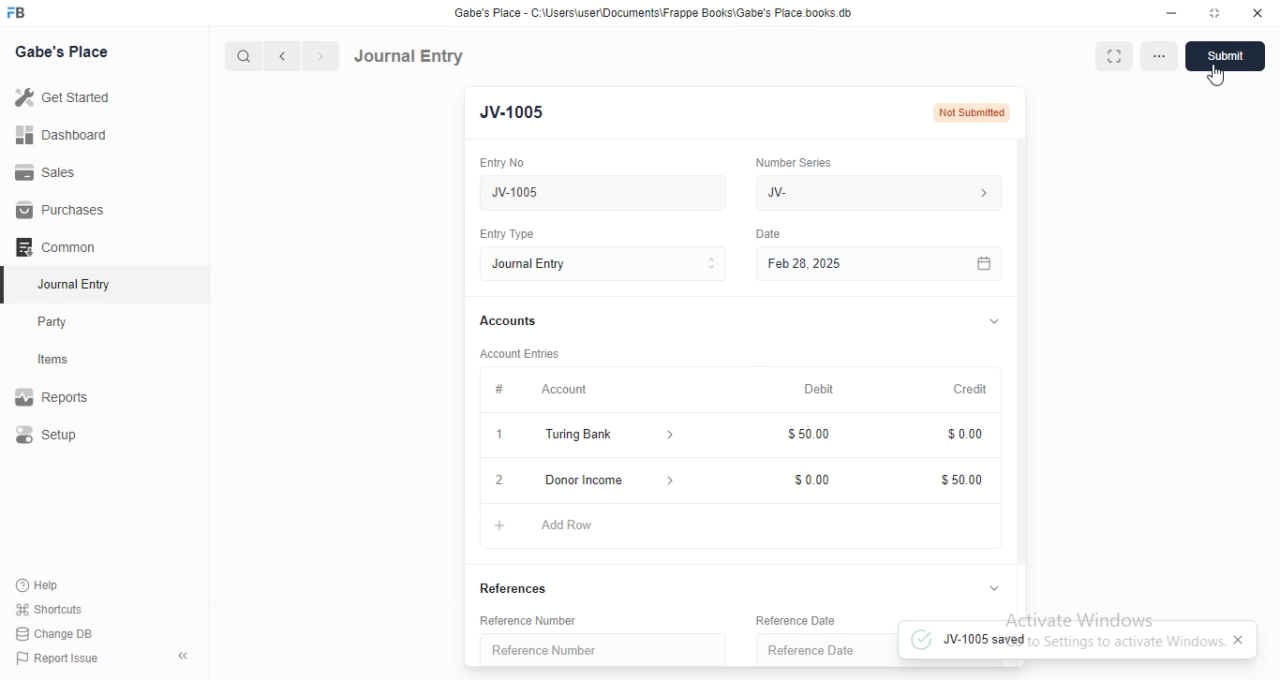 The width and height of the screenshot is (1280, 680). What do you see at coordinates (66, 322) in the screenshot?
I see `Party` at bounding box center [66, 322].